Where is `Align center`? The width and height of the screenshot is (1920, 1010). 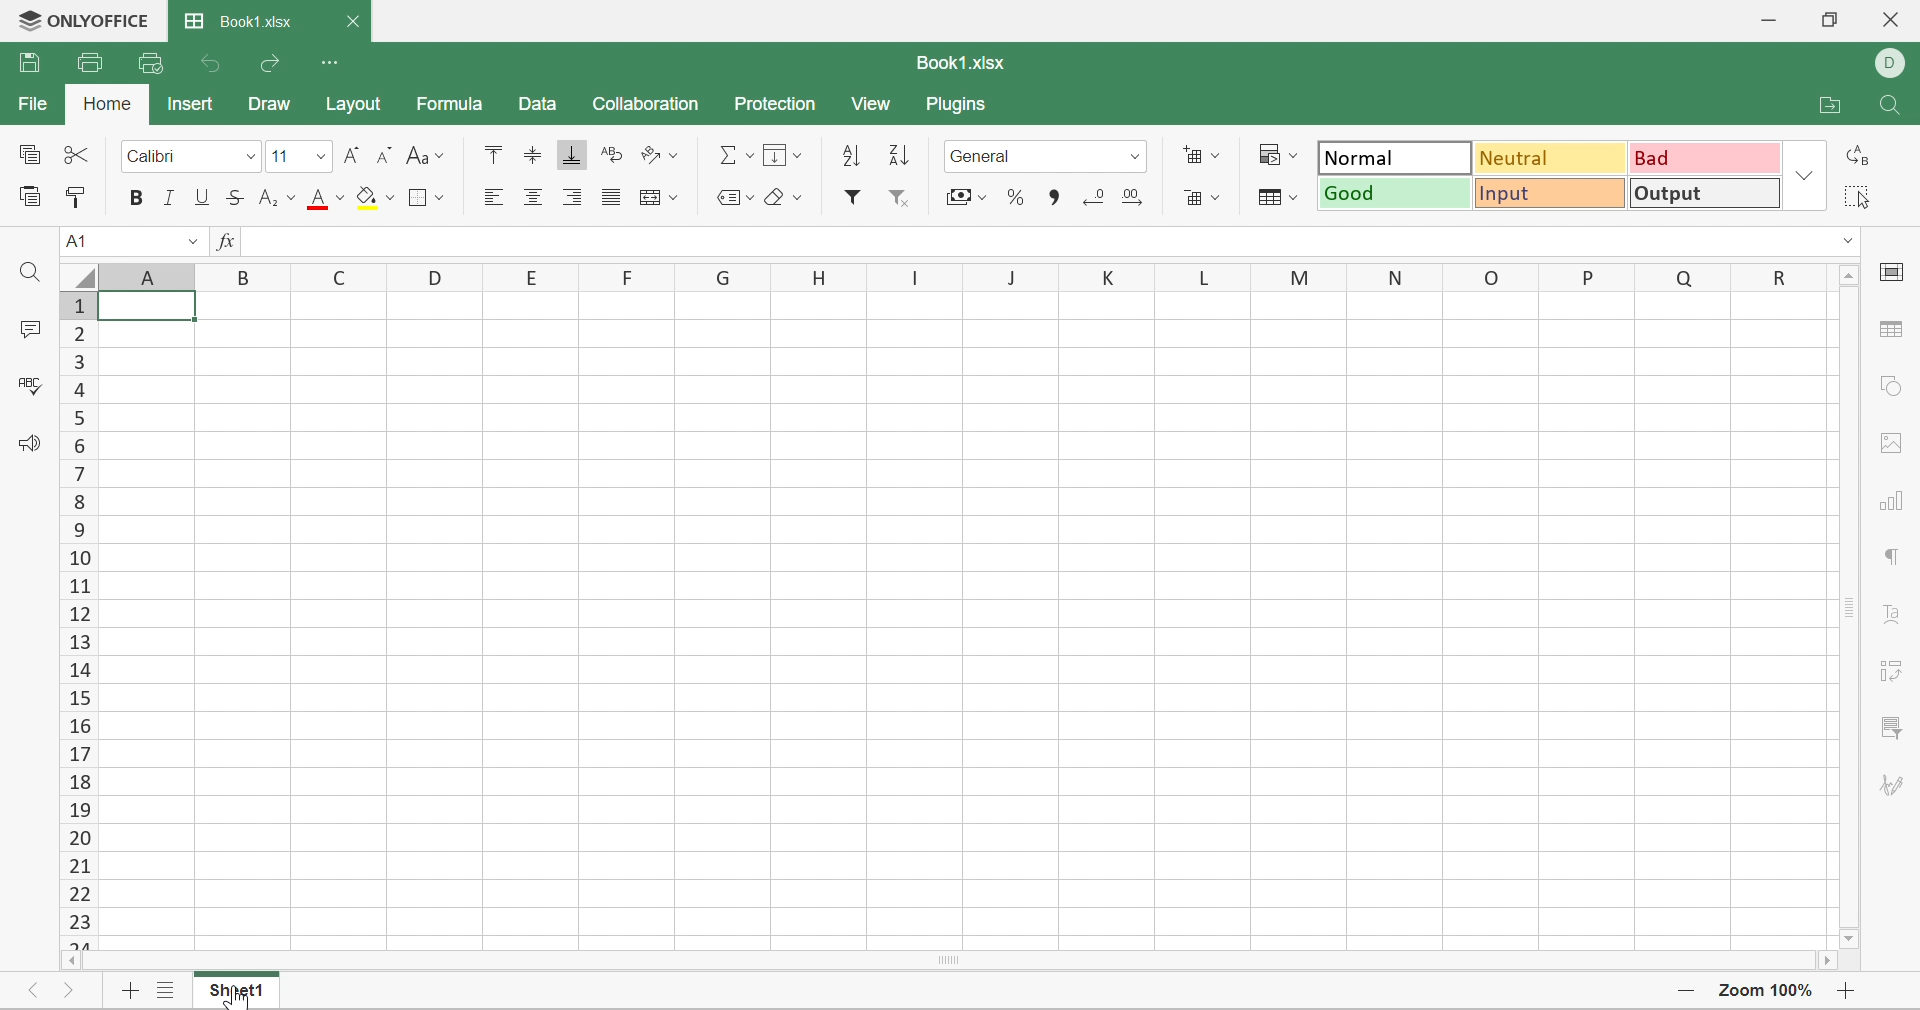
Align center is located at coordinates (533, 197).